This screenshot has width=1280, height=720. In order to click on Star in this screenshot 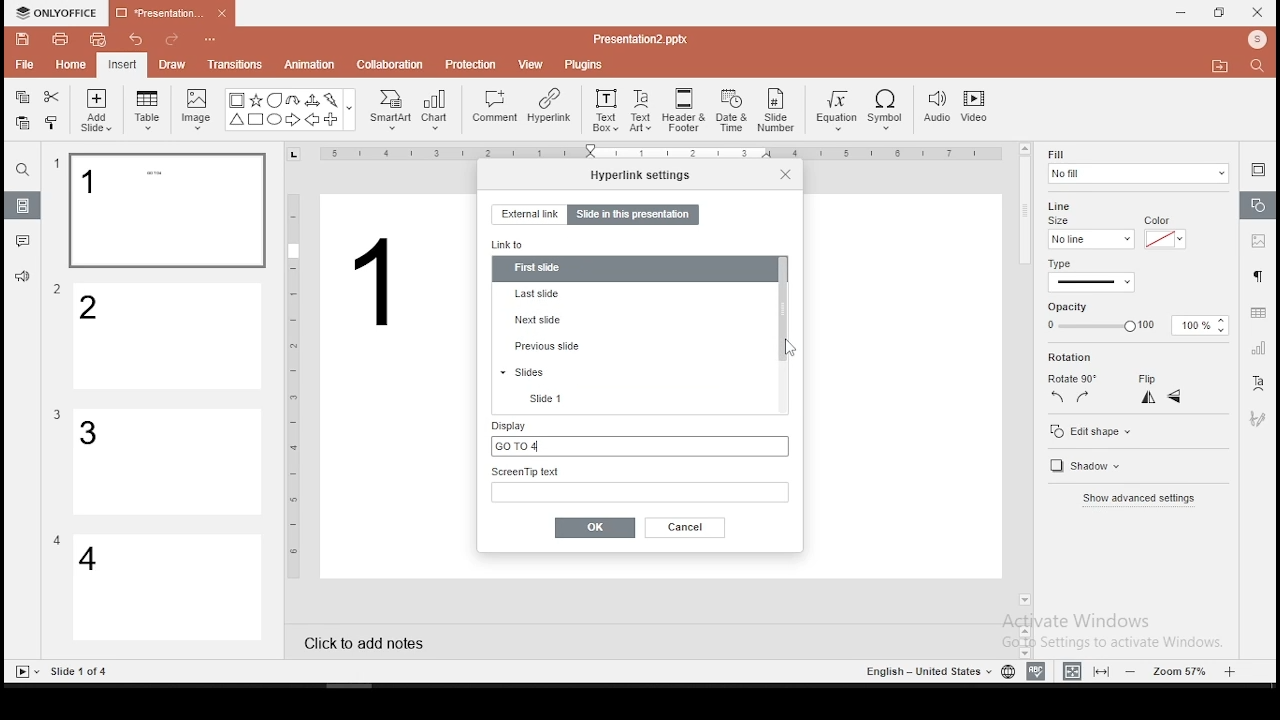, I will do `click(255, 100)`.